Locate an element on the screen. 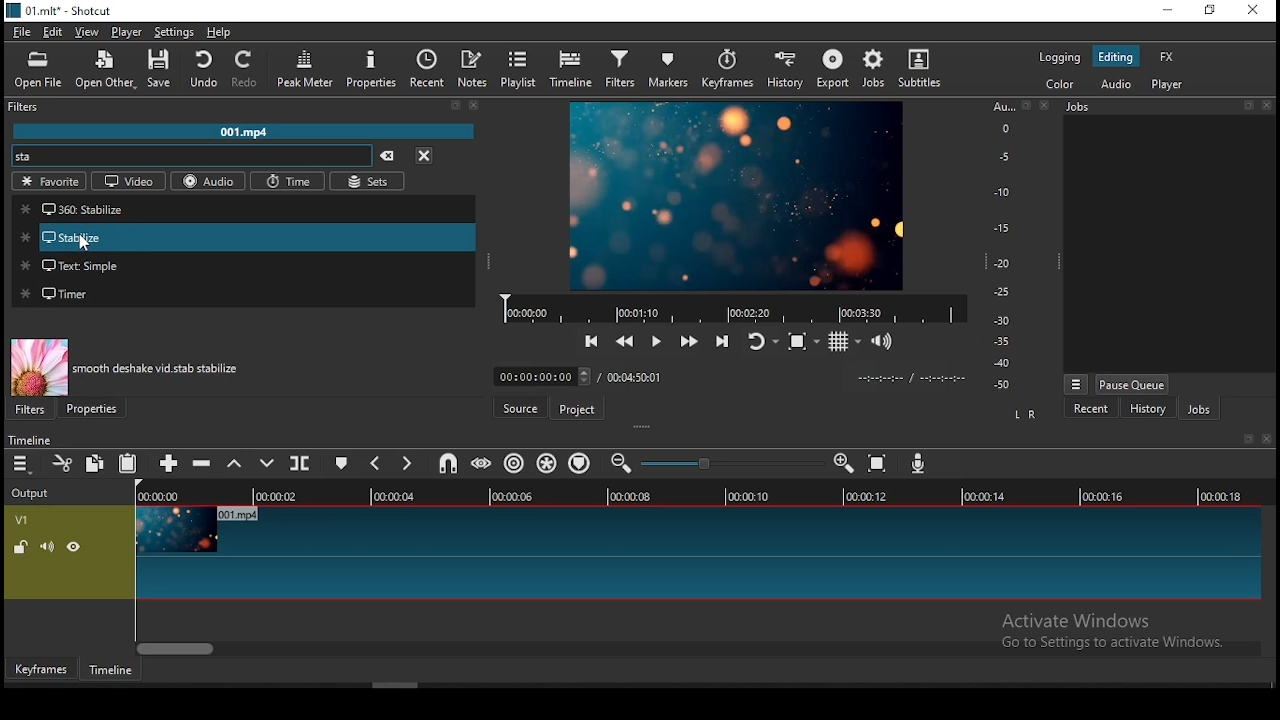 This screenshot has height=720, width=1280. smooth deshake vid stab stabilize is located at coordinates (160, 368).